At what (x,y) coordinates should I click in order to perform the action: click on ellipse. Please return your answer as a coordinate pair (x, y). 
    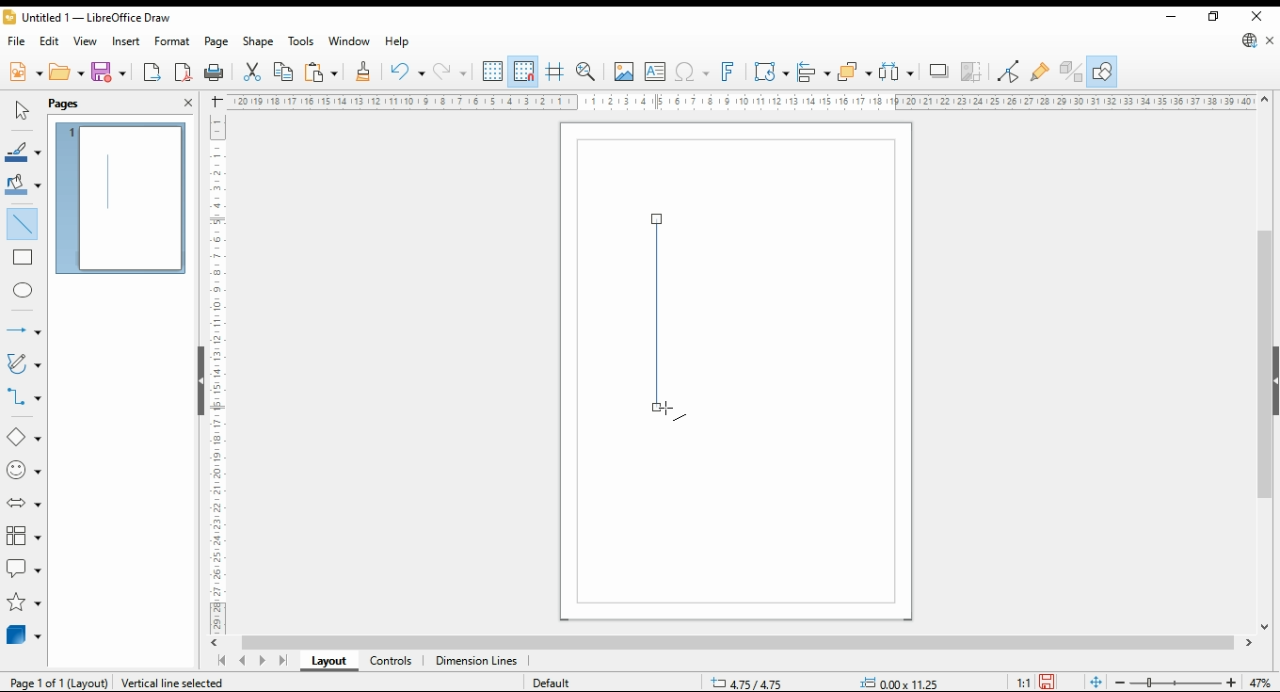
    Looking at the image, I should click on (25, 290).